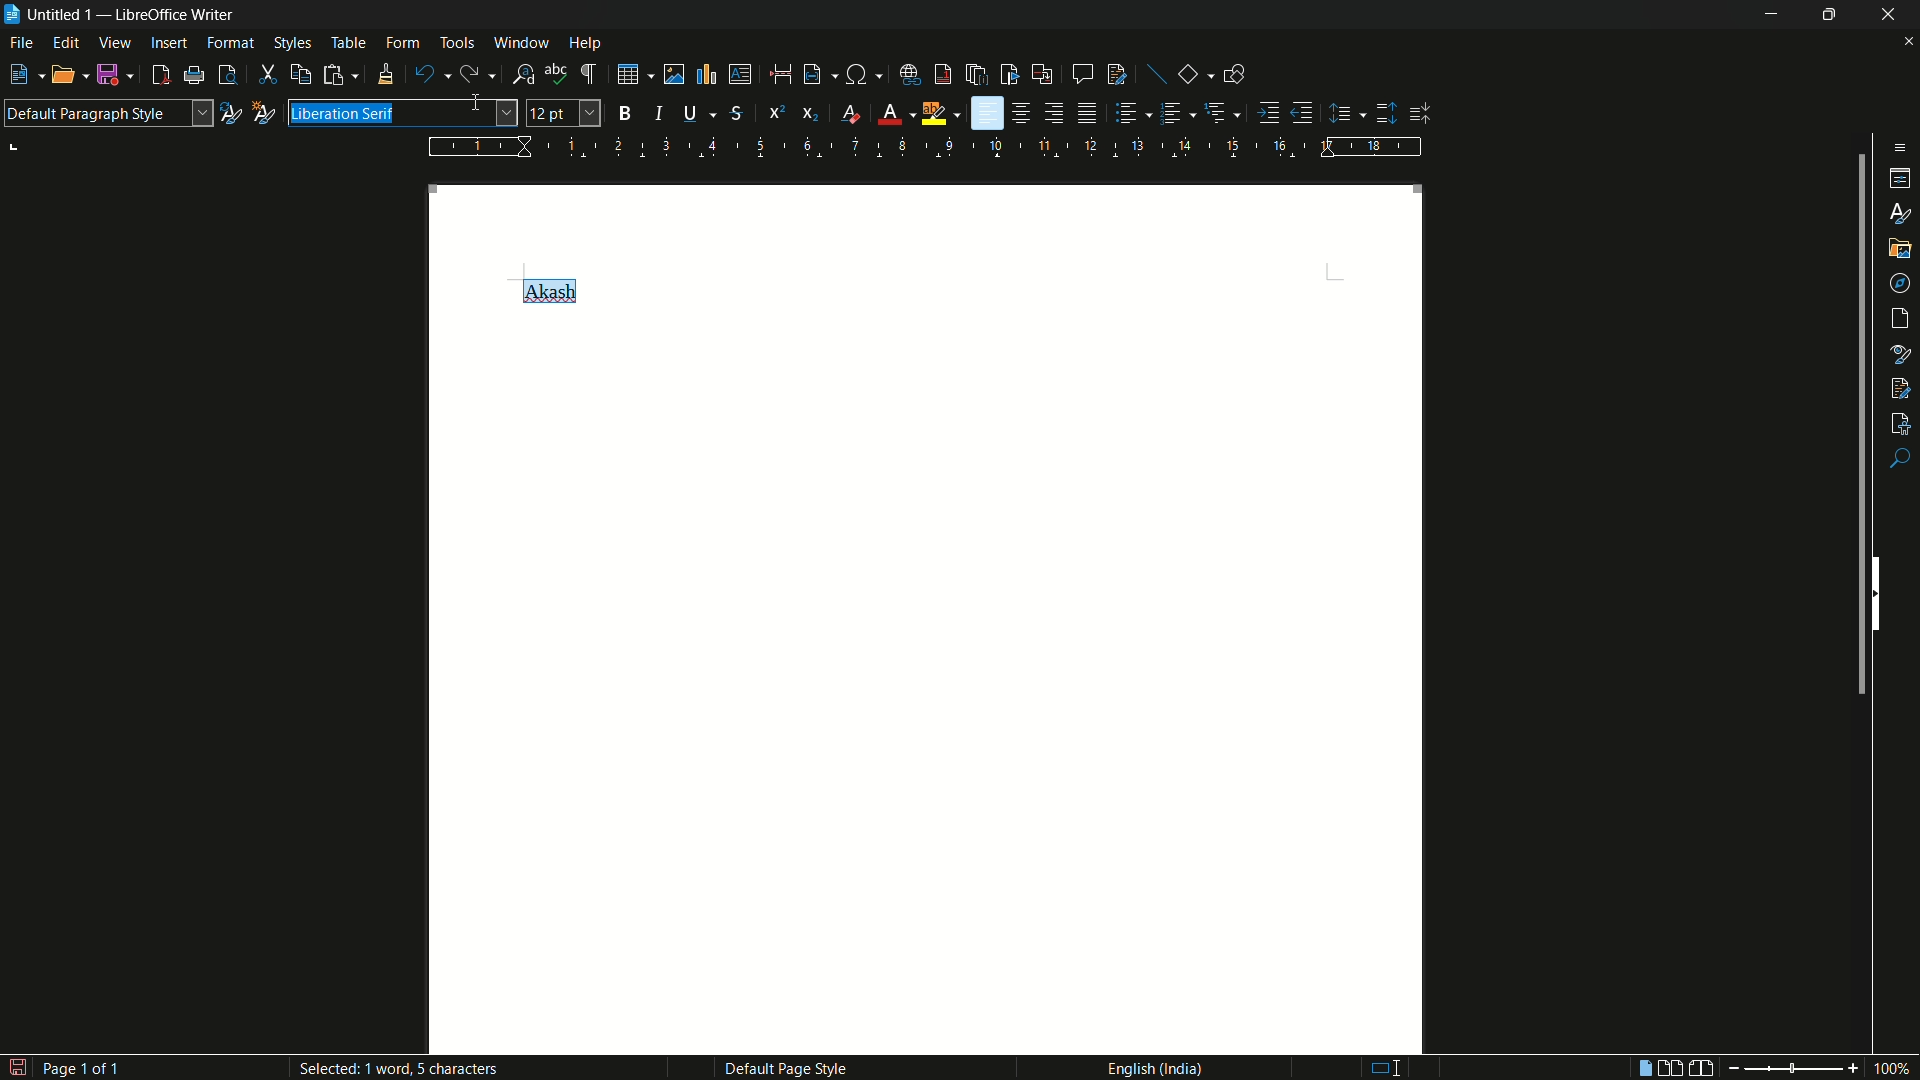 The height and width of the screenshot is (1080, 1920). What do you see at coordinates (739, 74) in the screenshot?
I see `insert text box` at bounding box center [739, 74].